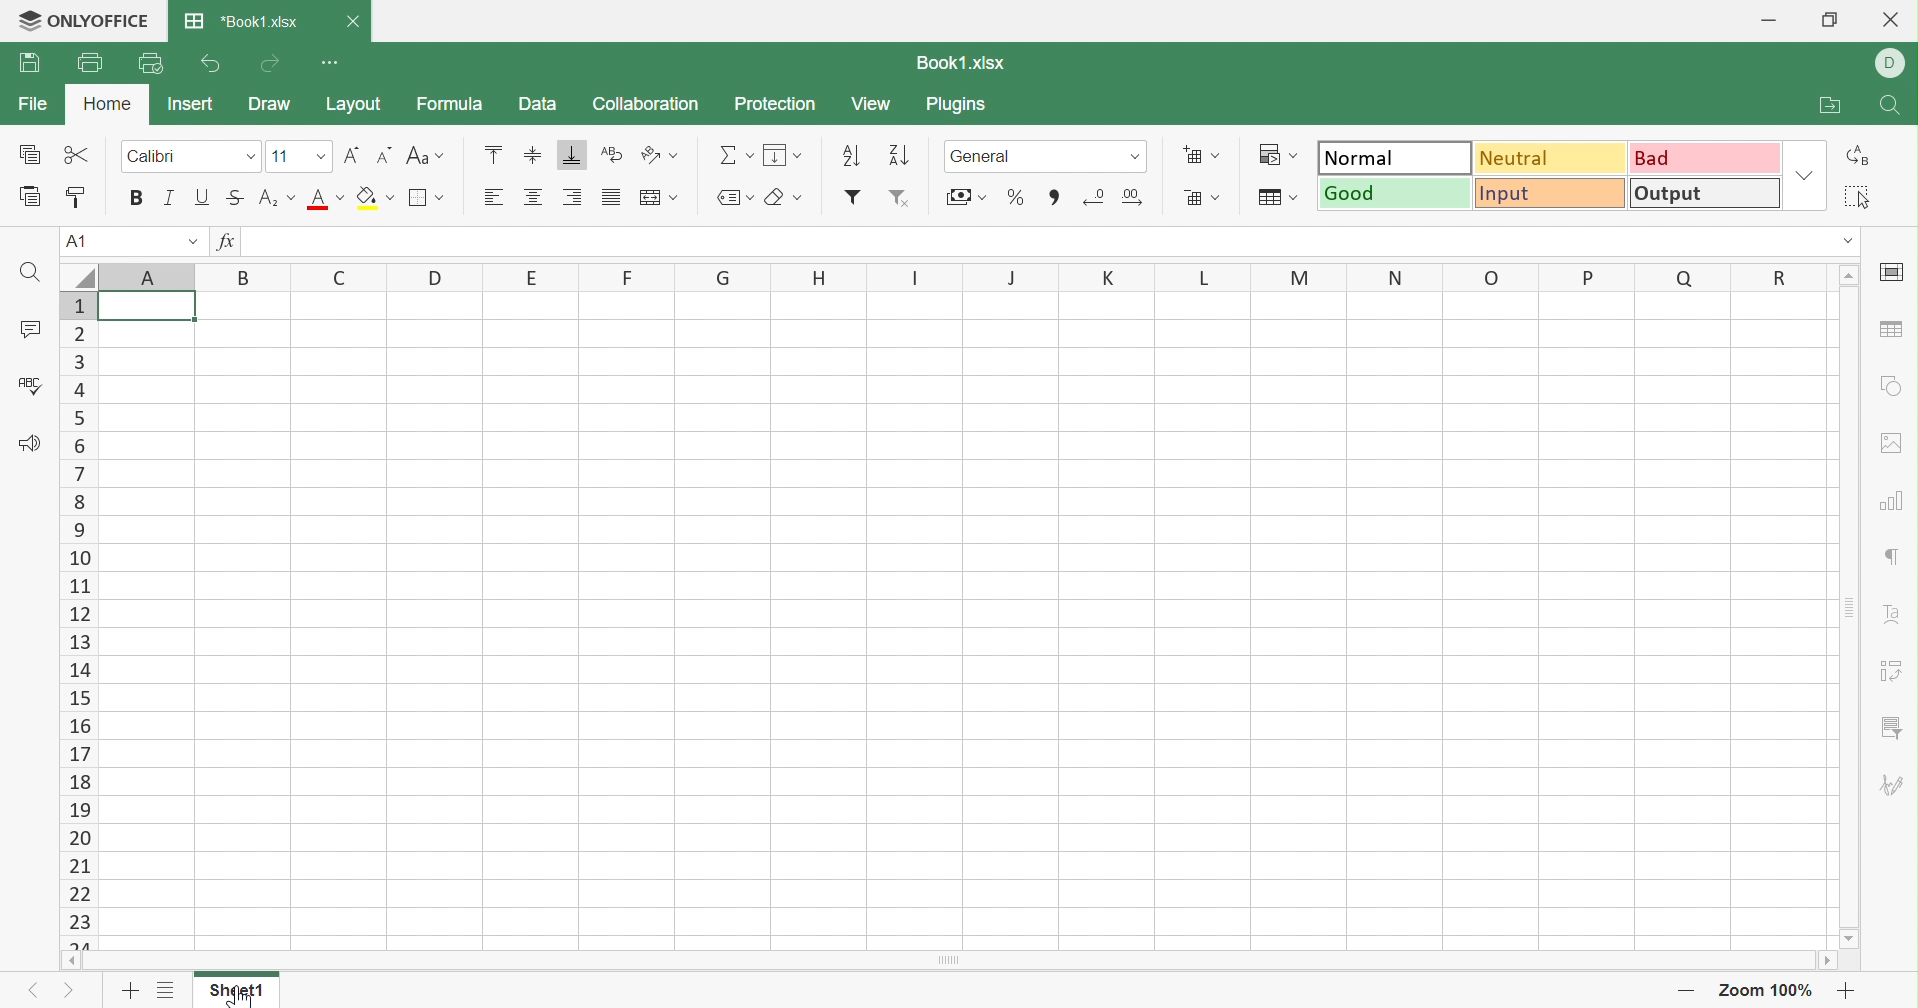 The height and width of the screenshot is (1008, 1918). I want to click on Minimize, so click(1768, 19).